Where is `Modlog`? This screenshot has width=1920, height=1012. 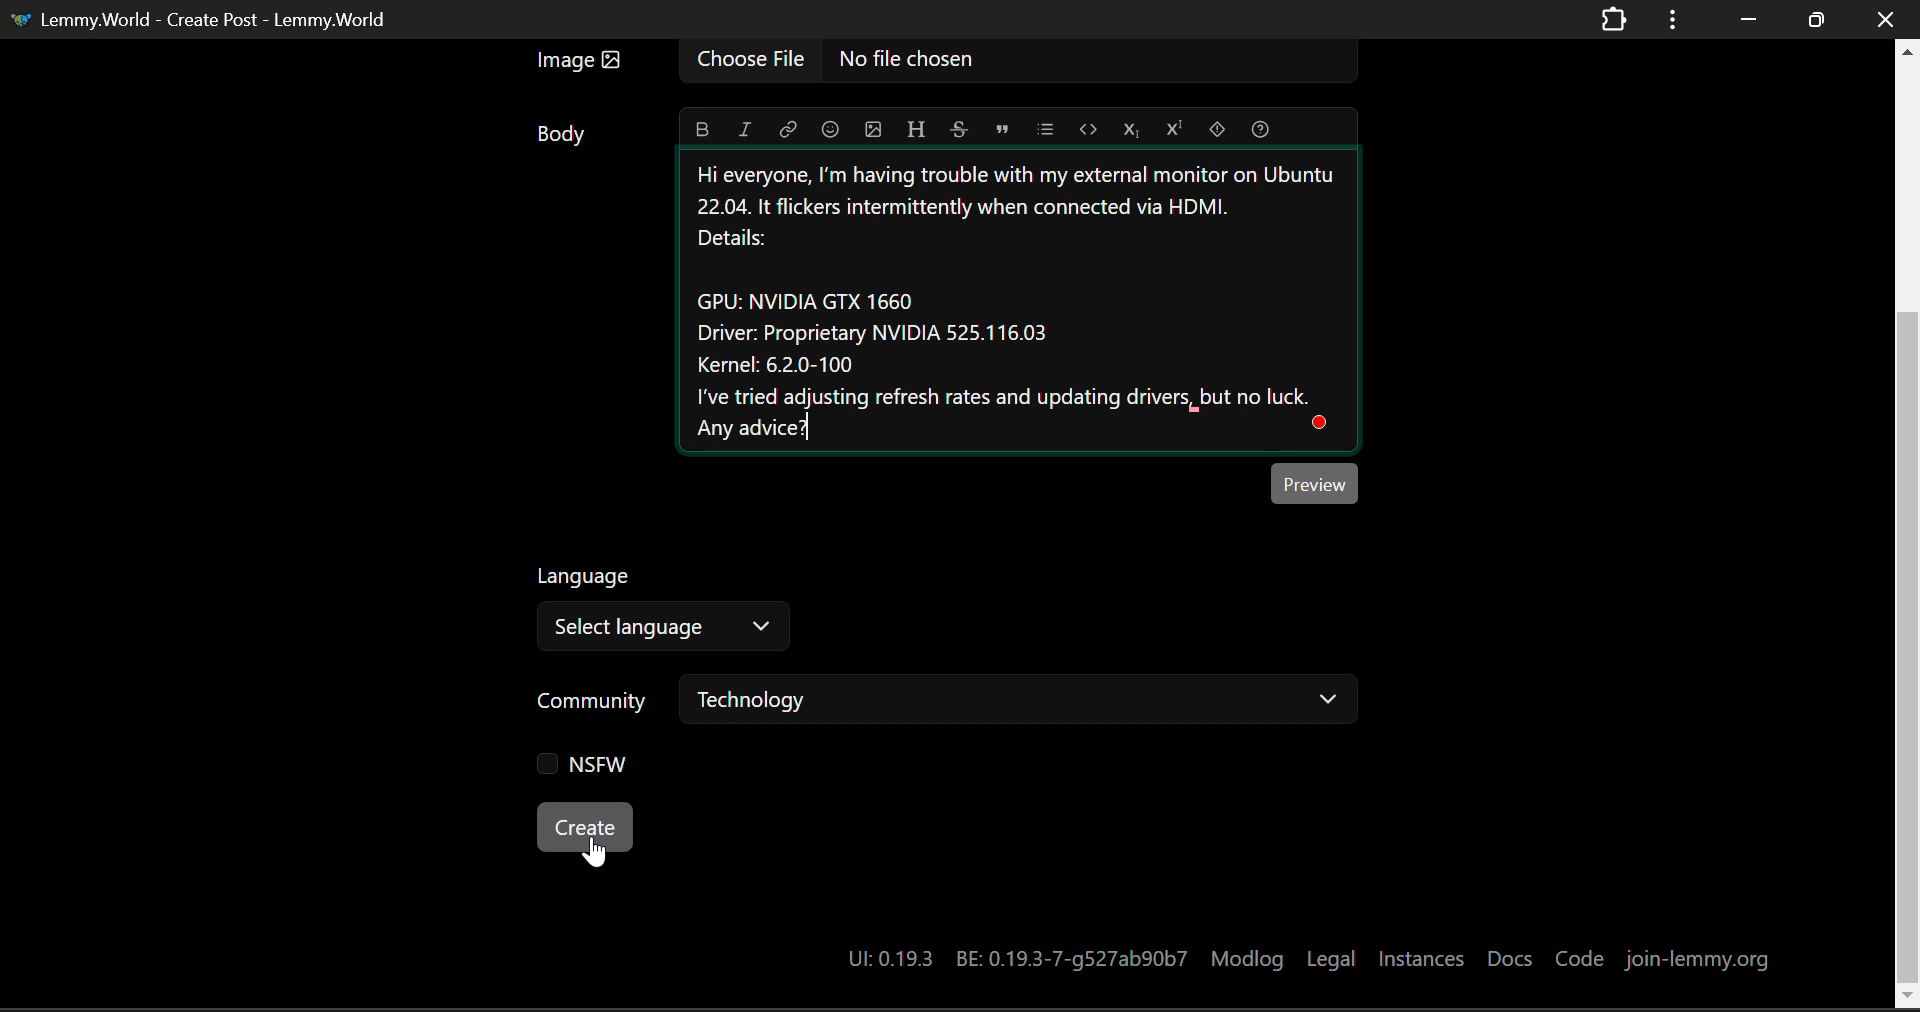
Modlog is located at coordinates (1249, 956).